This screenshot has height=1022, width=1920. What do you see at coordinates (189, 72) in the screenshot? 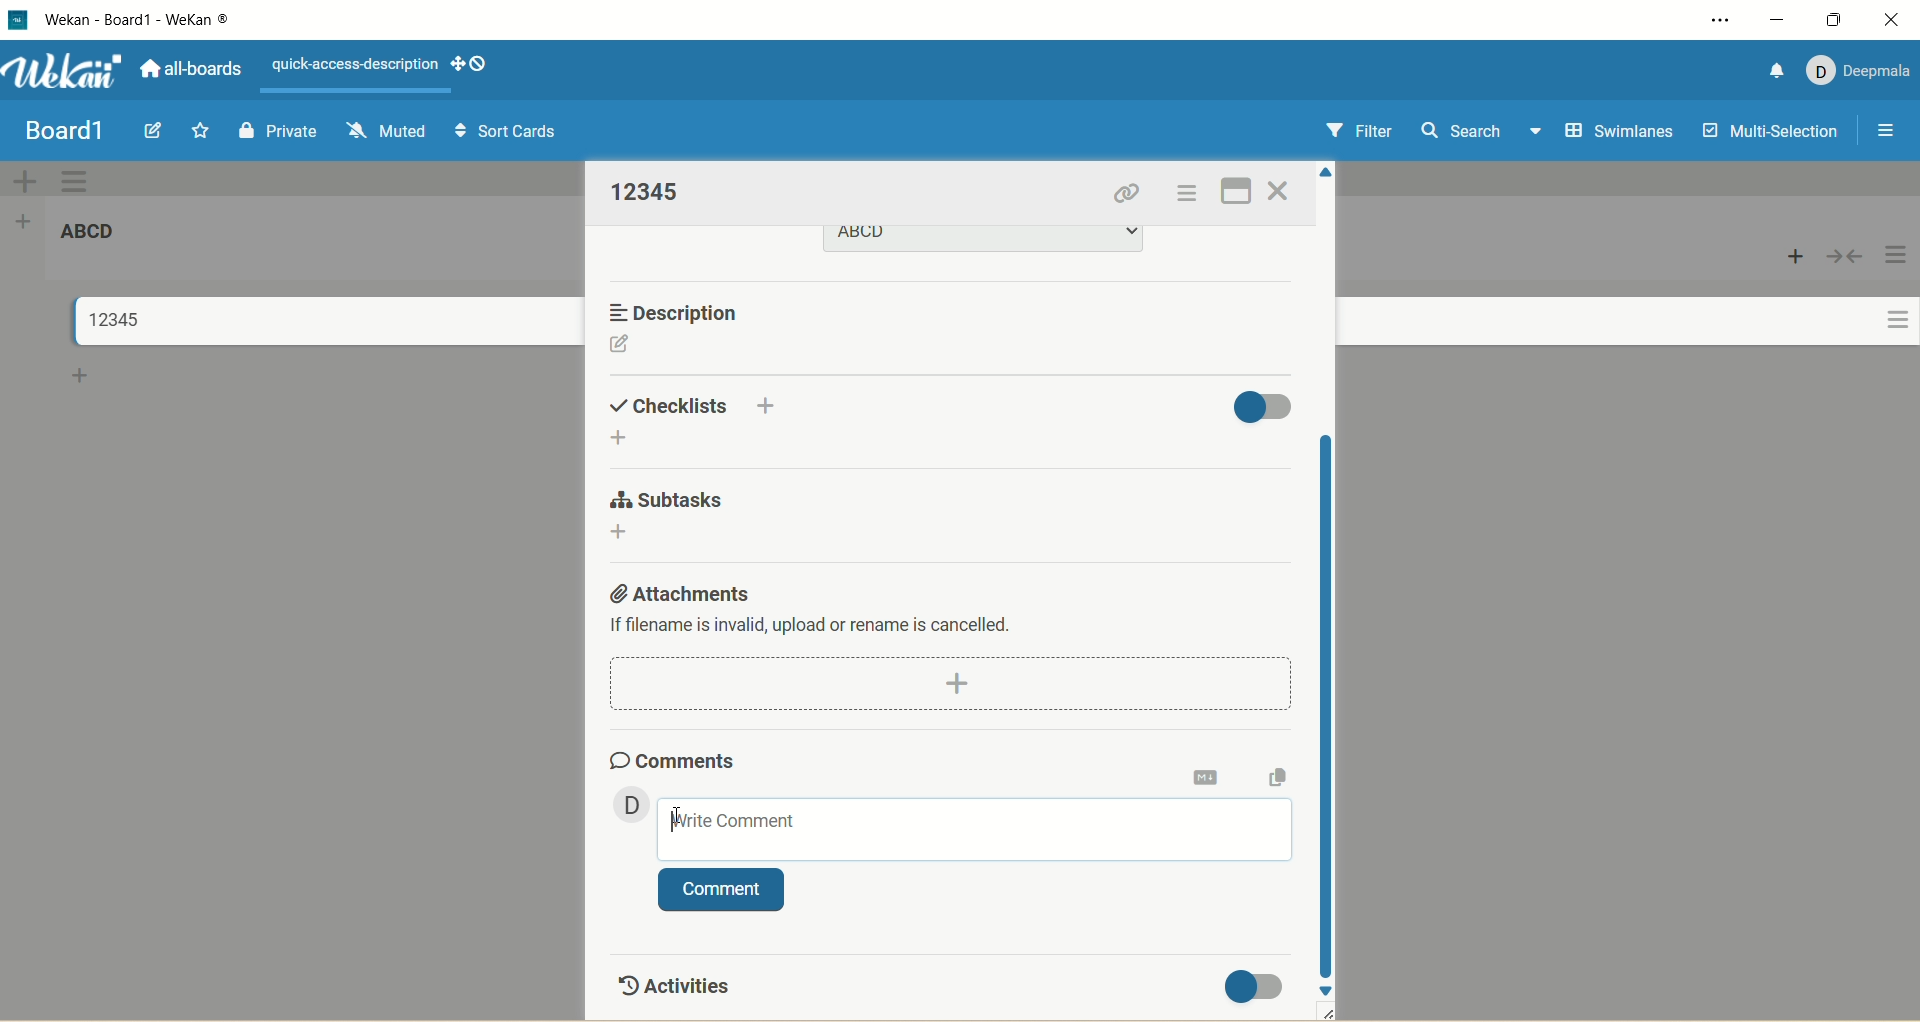
I see `all boards` at bounding box center [189, 72].